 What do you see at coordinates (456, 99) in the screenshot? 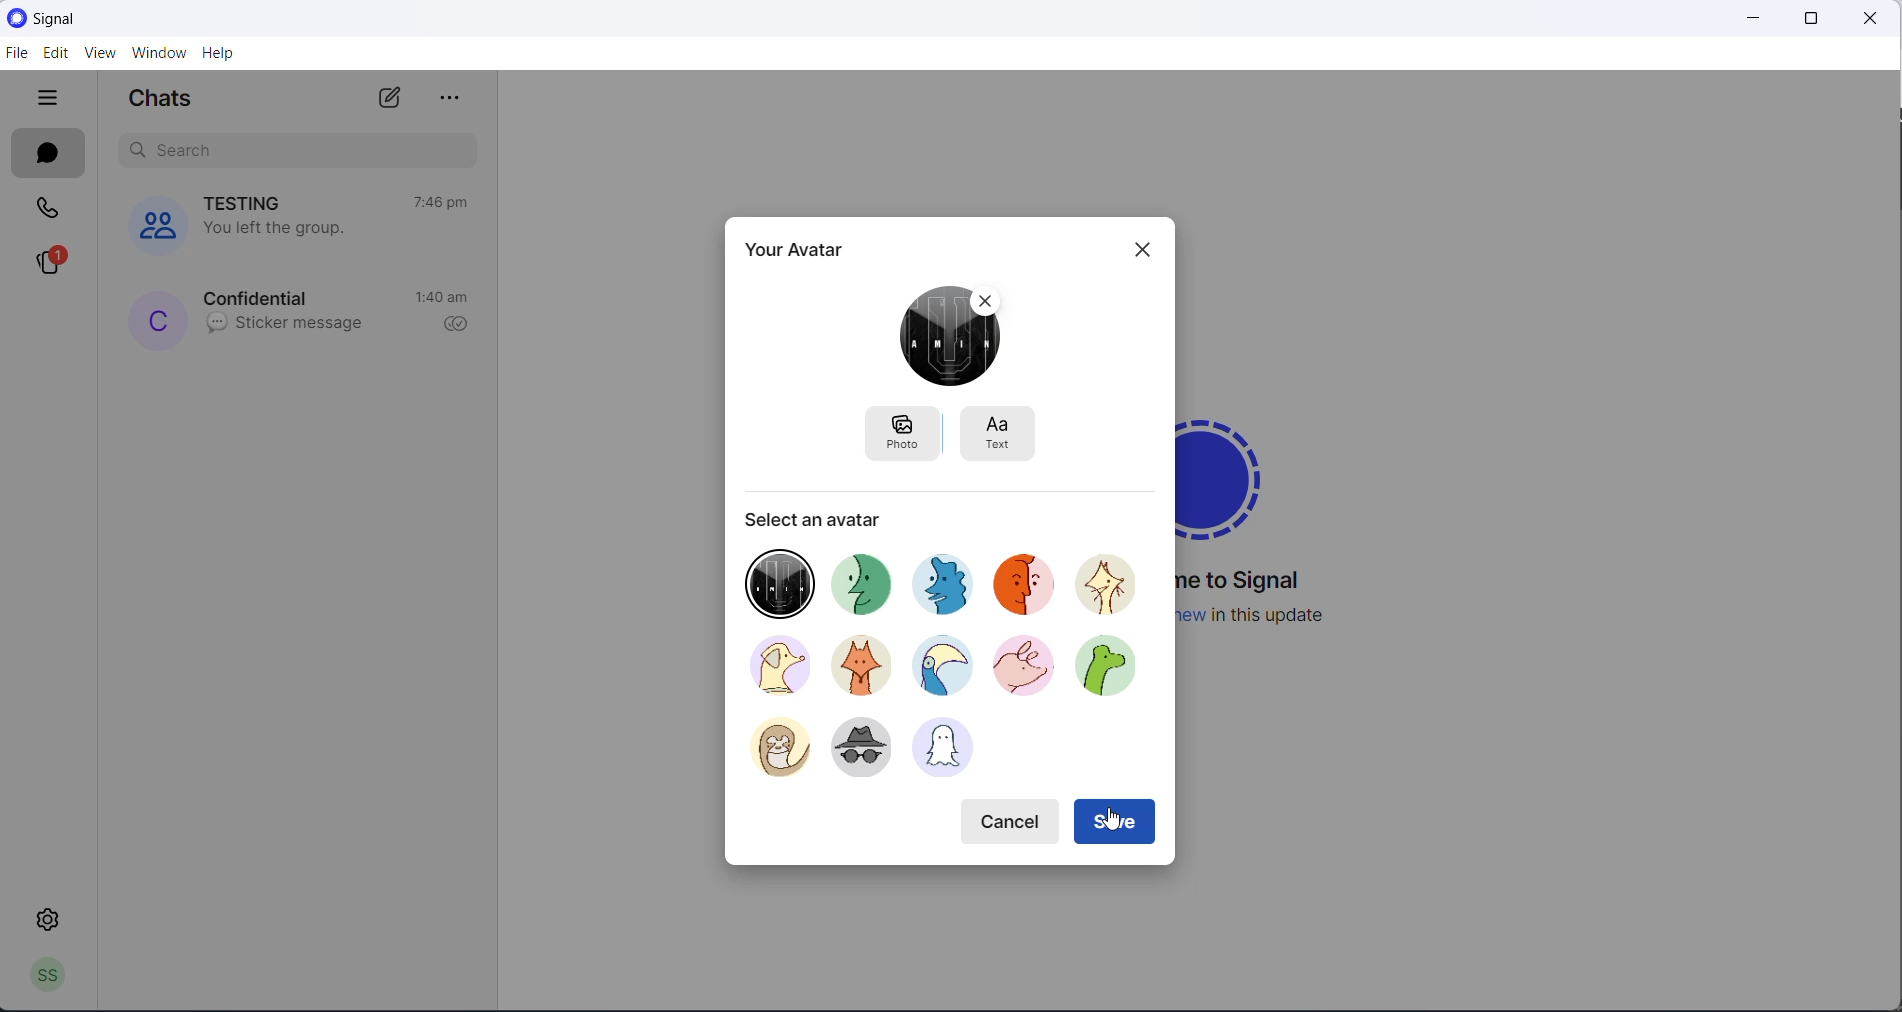
I see `more options` at bounding box center [456, 99].